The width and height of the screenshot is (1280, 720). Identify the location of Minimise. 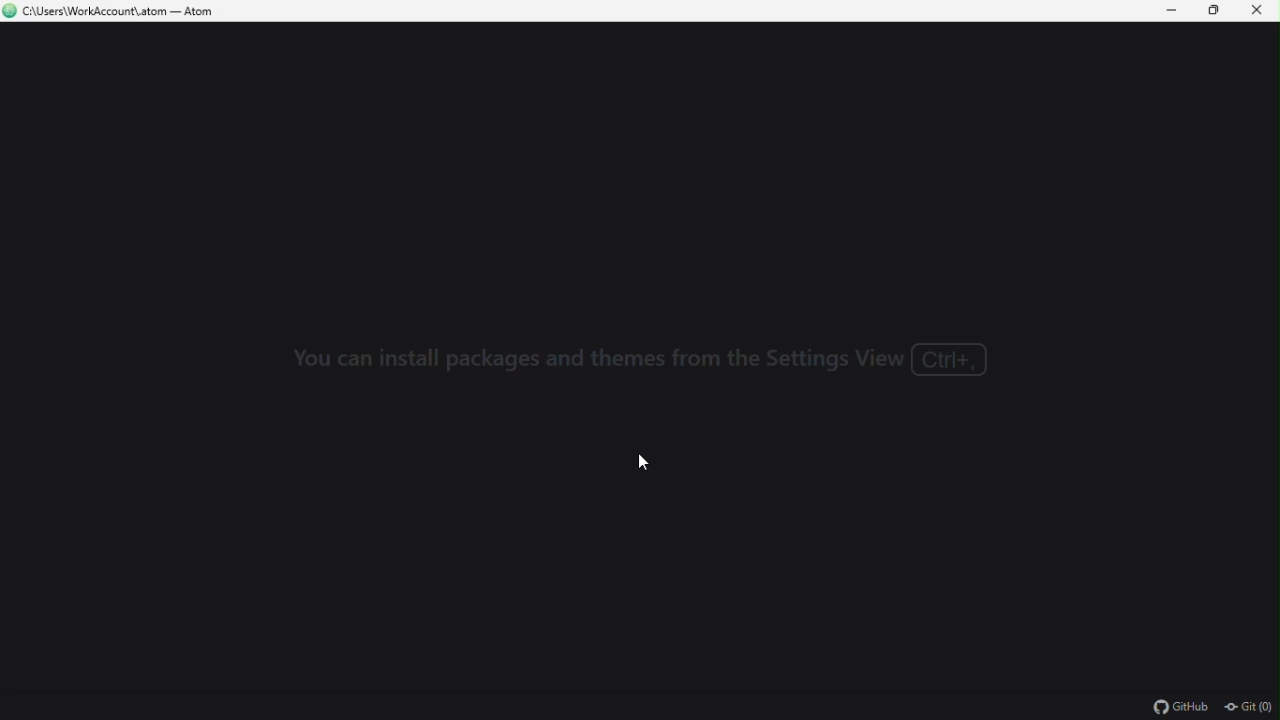
(1175, 10).